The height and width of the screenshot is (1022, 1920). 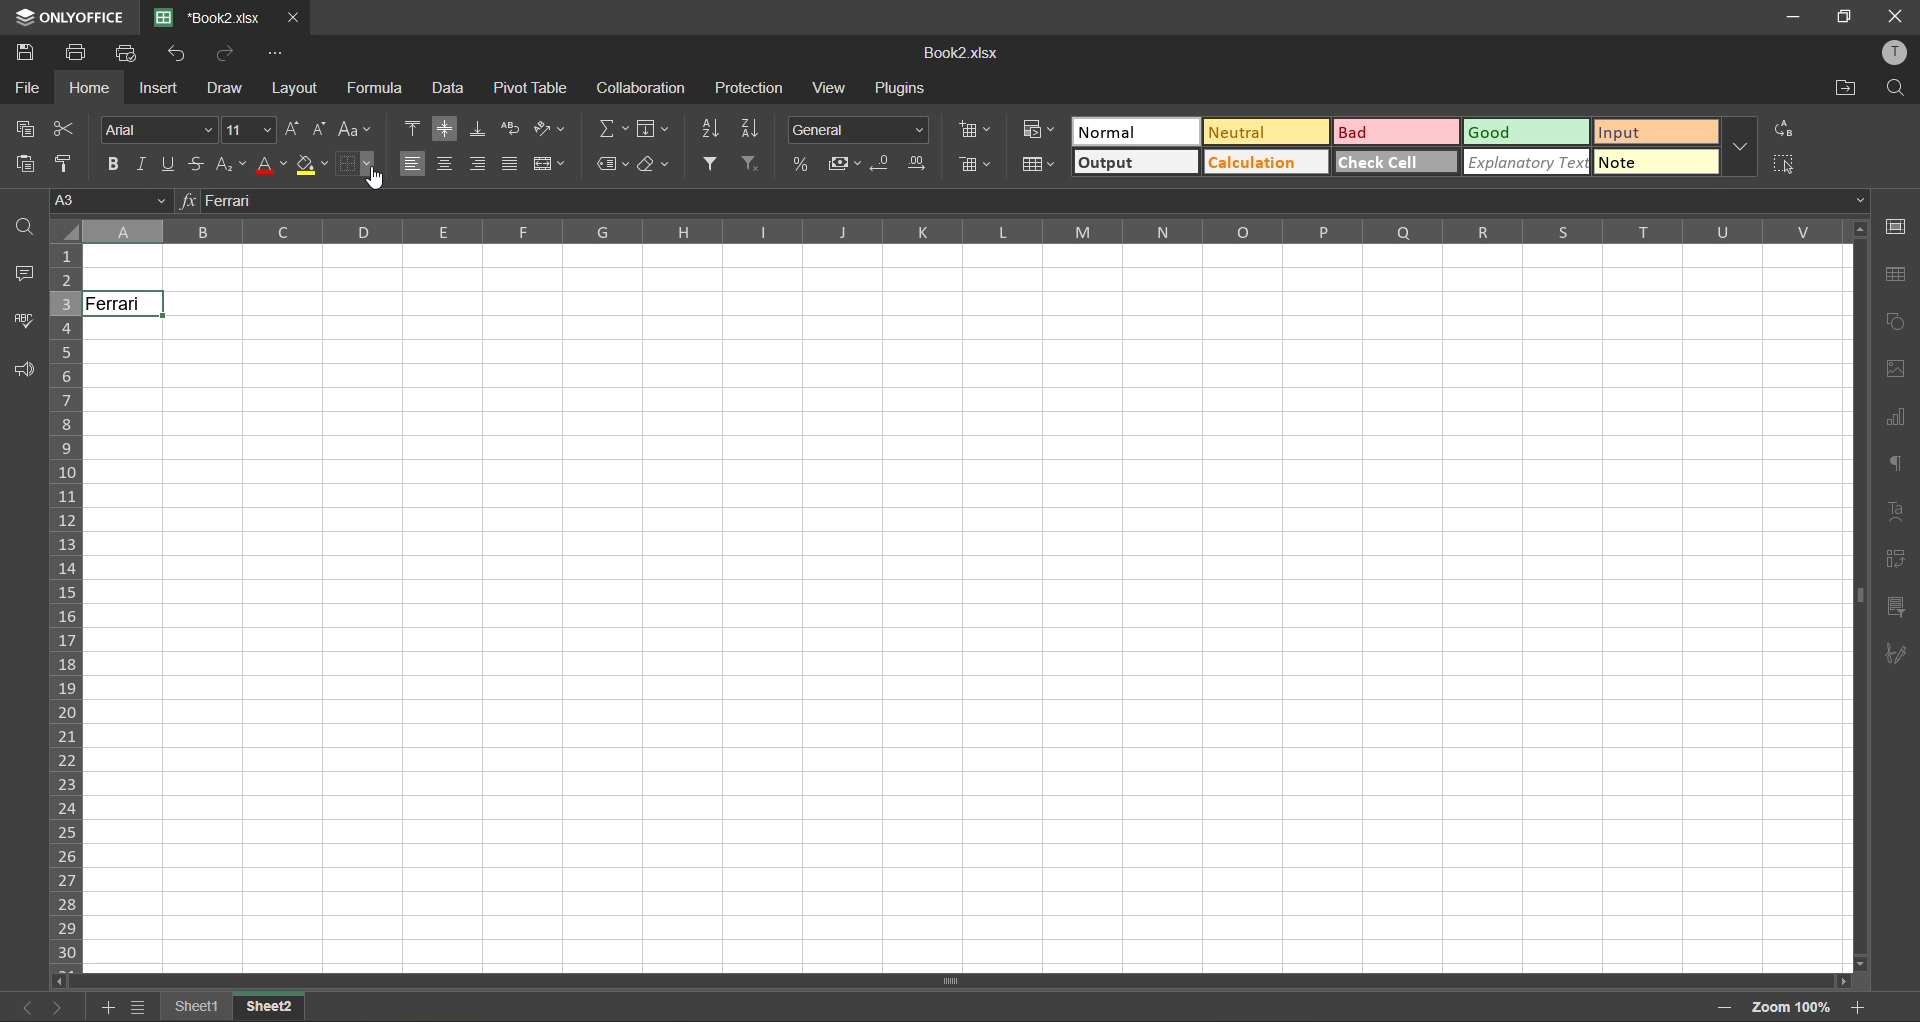 I want to click on fill color, so click(x=312, y=164).